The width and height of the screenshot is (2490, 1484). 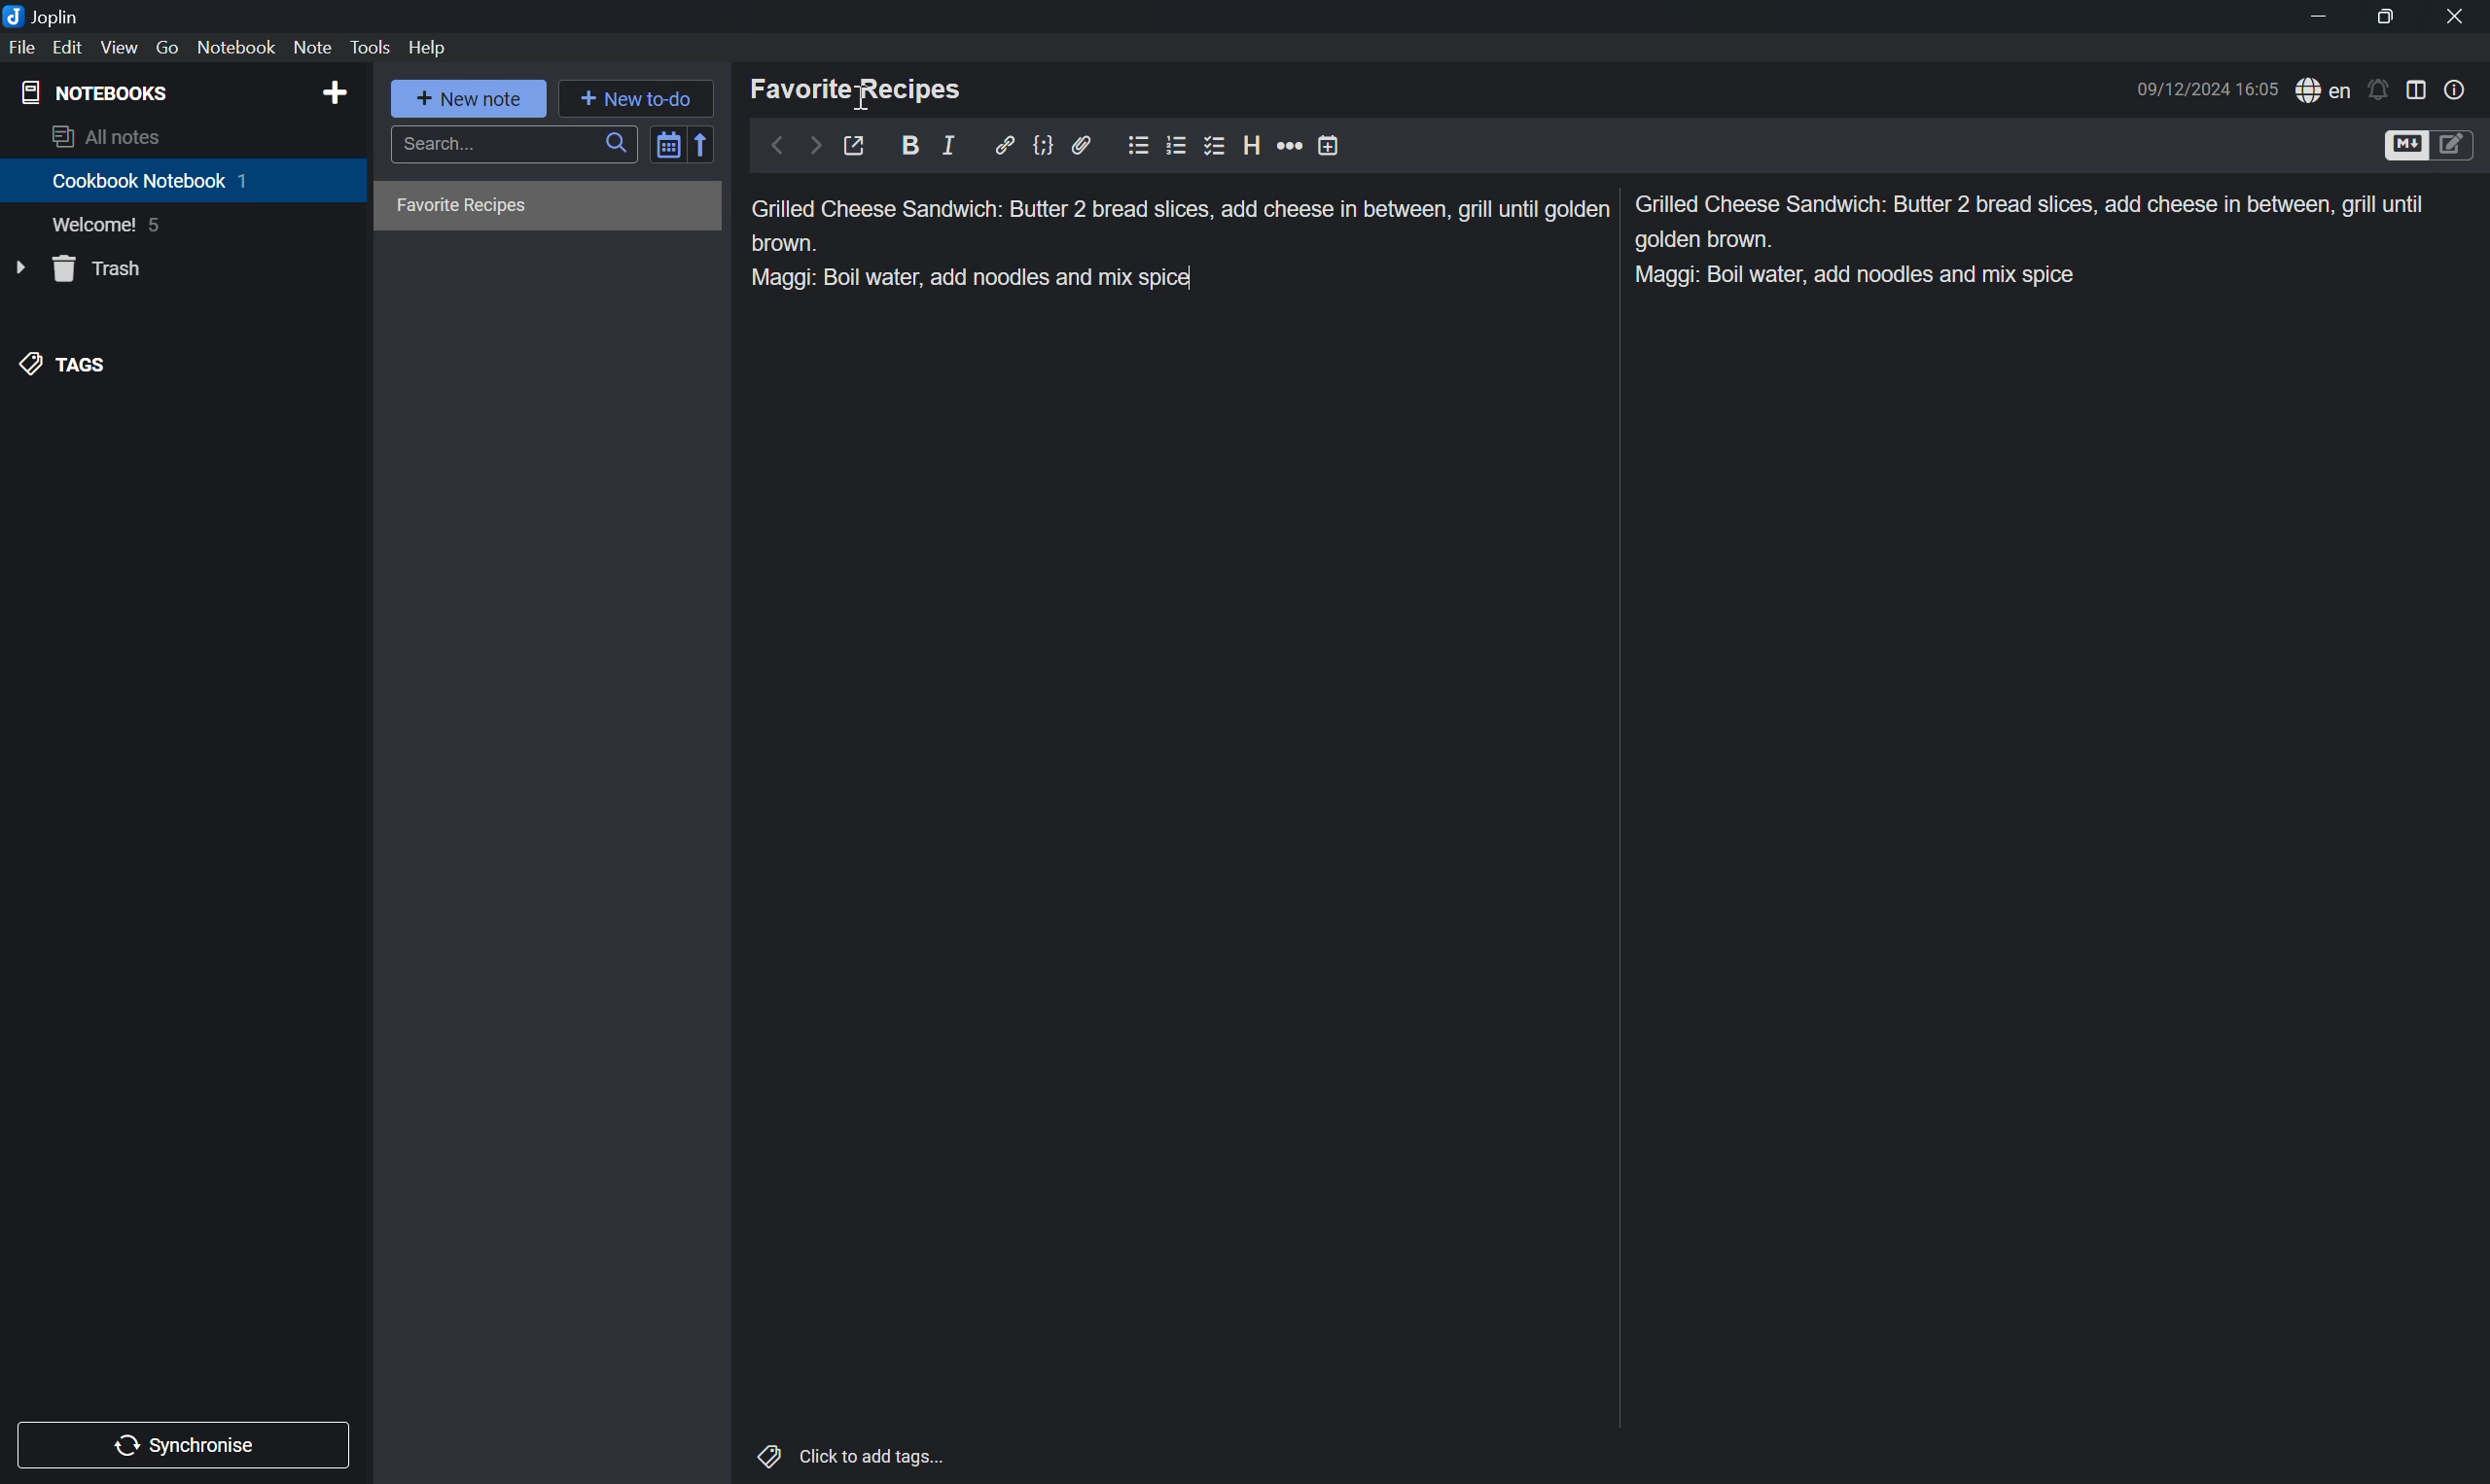 What do you see at coordinates (2325, 88) in the screenshot?
I see `Spell checker` at bounding box center [2325, 88].